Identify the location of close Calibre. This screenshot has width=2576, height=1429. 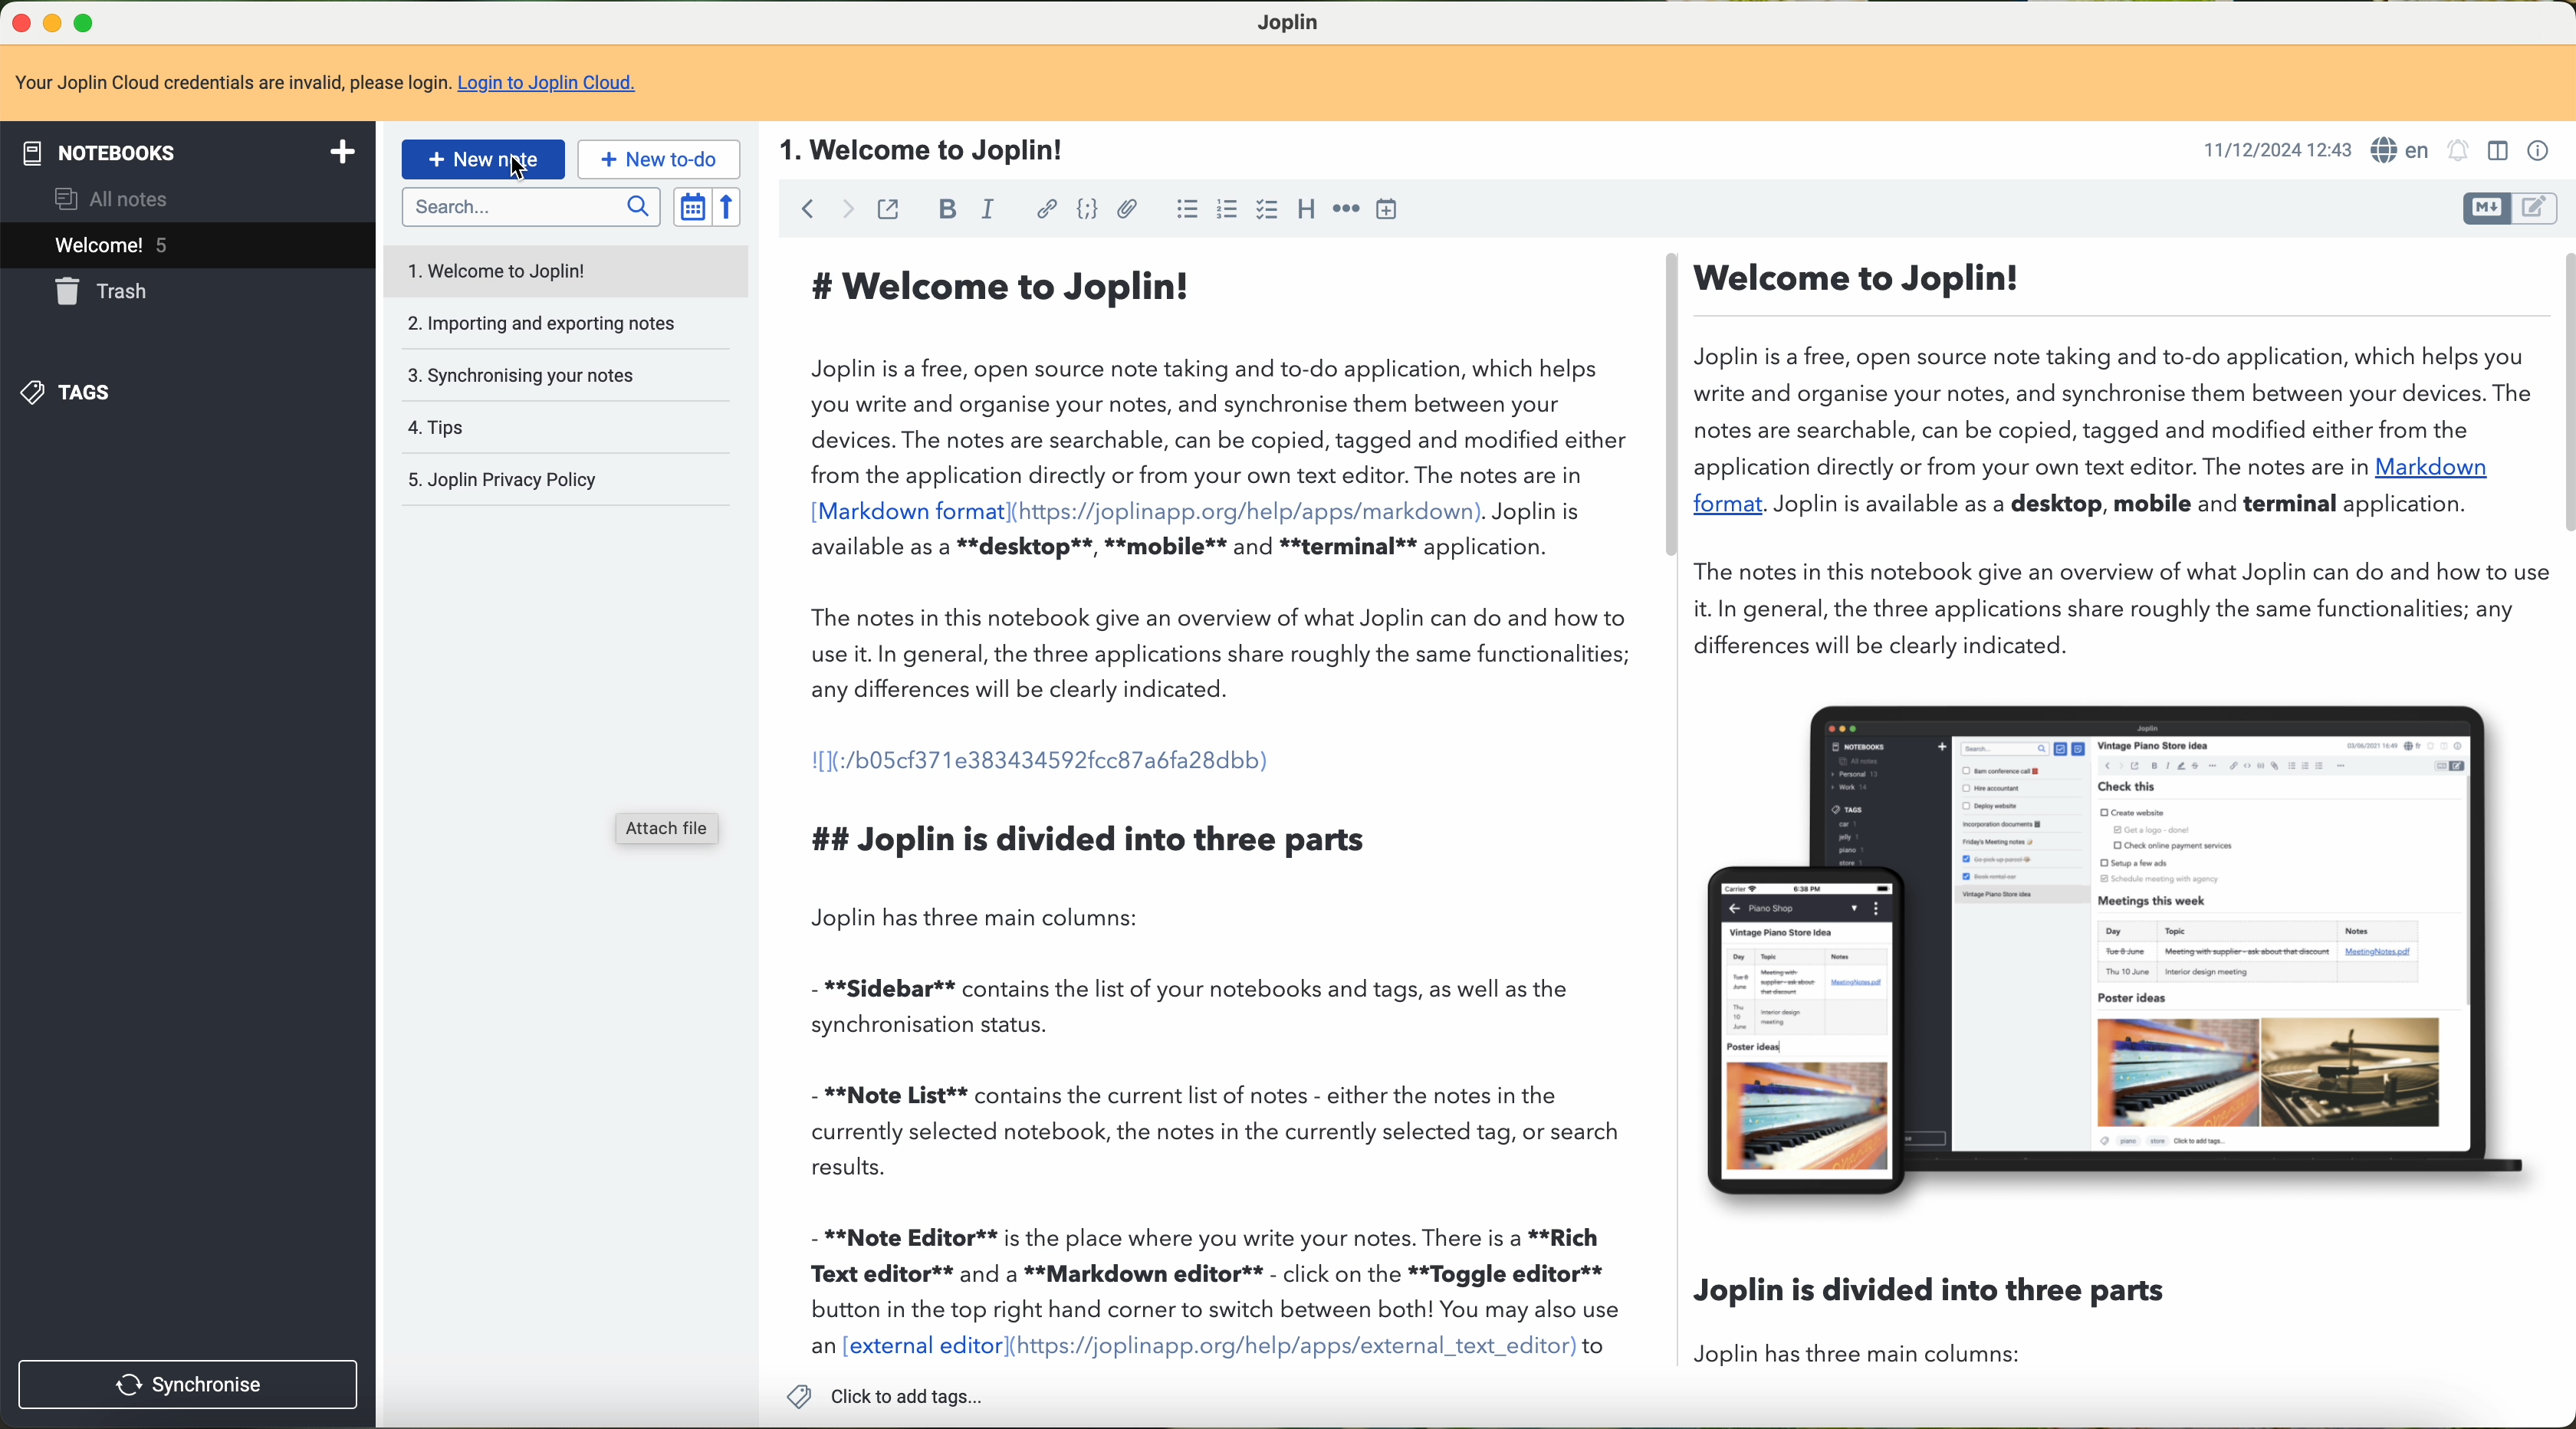
(19, 21).